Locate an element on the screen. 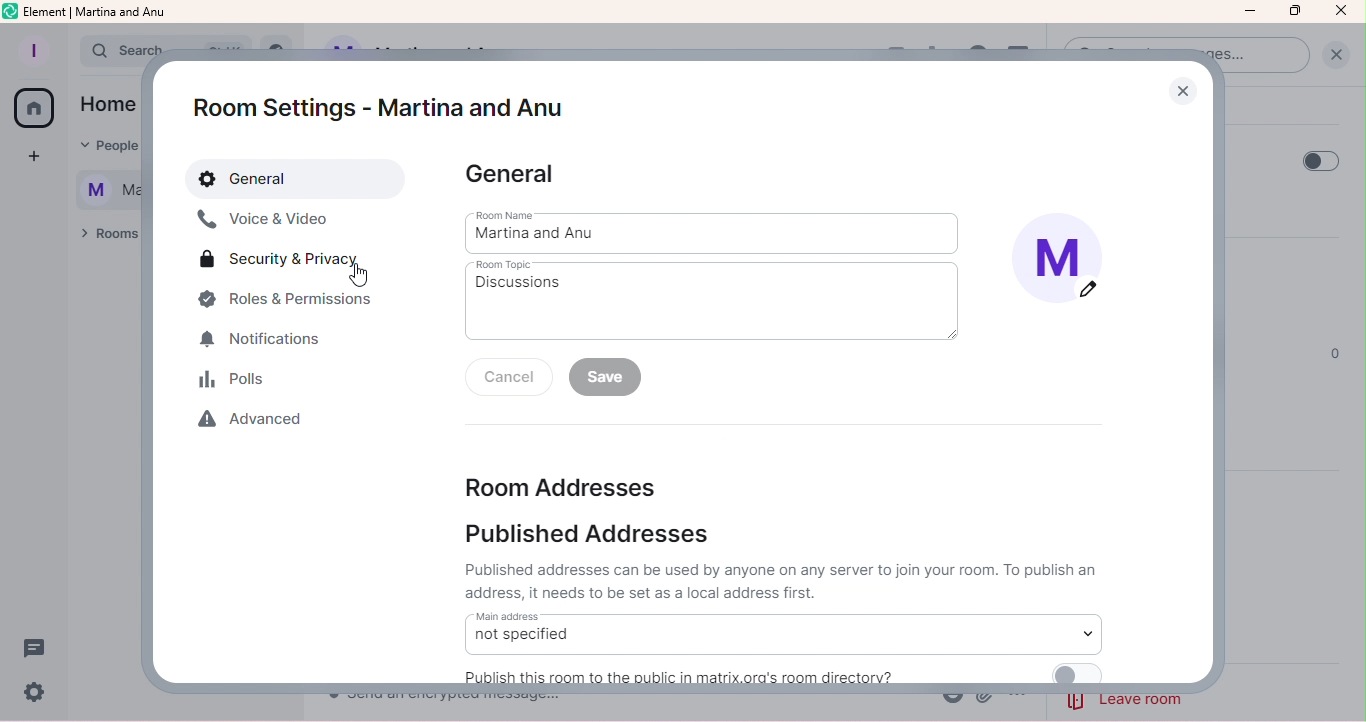 This screenshot has height=722, width=1366. Room topic is located at coordinates (711, 300).